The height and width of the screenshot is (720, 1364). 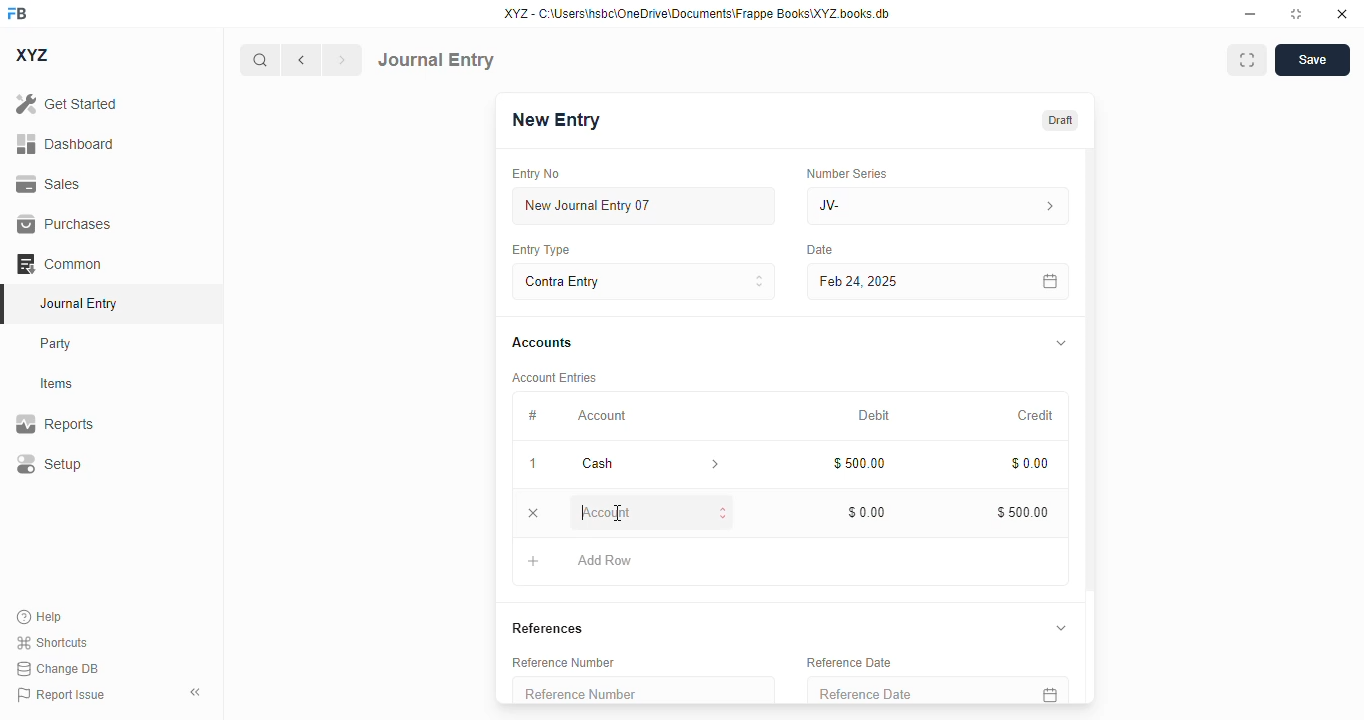 I want to click on new journal entry 07, so click(x=645, y=205).